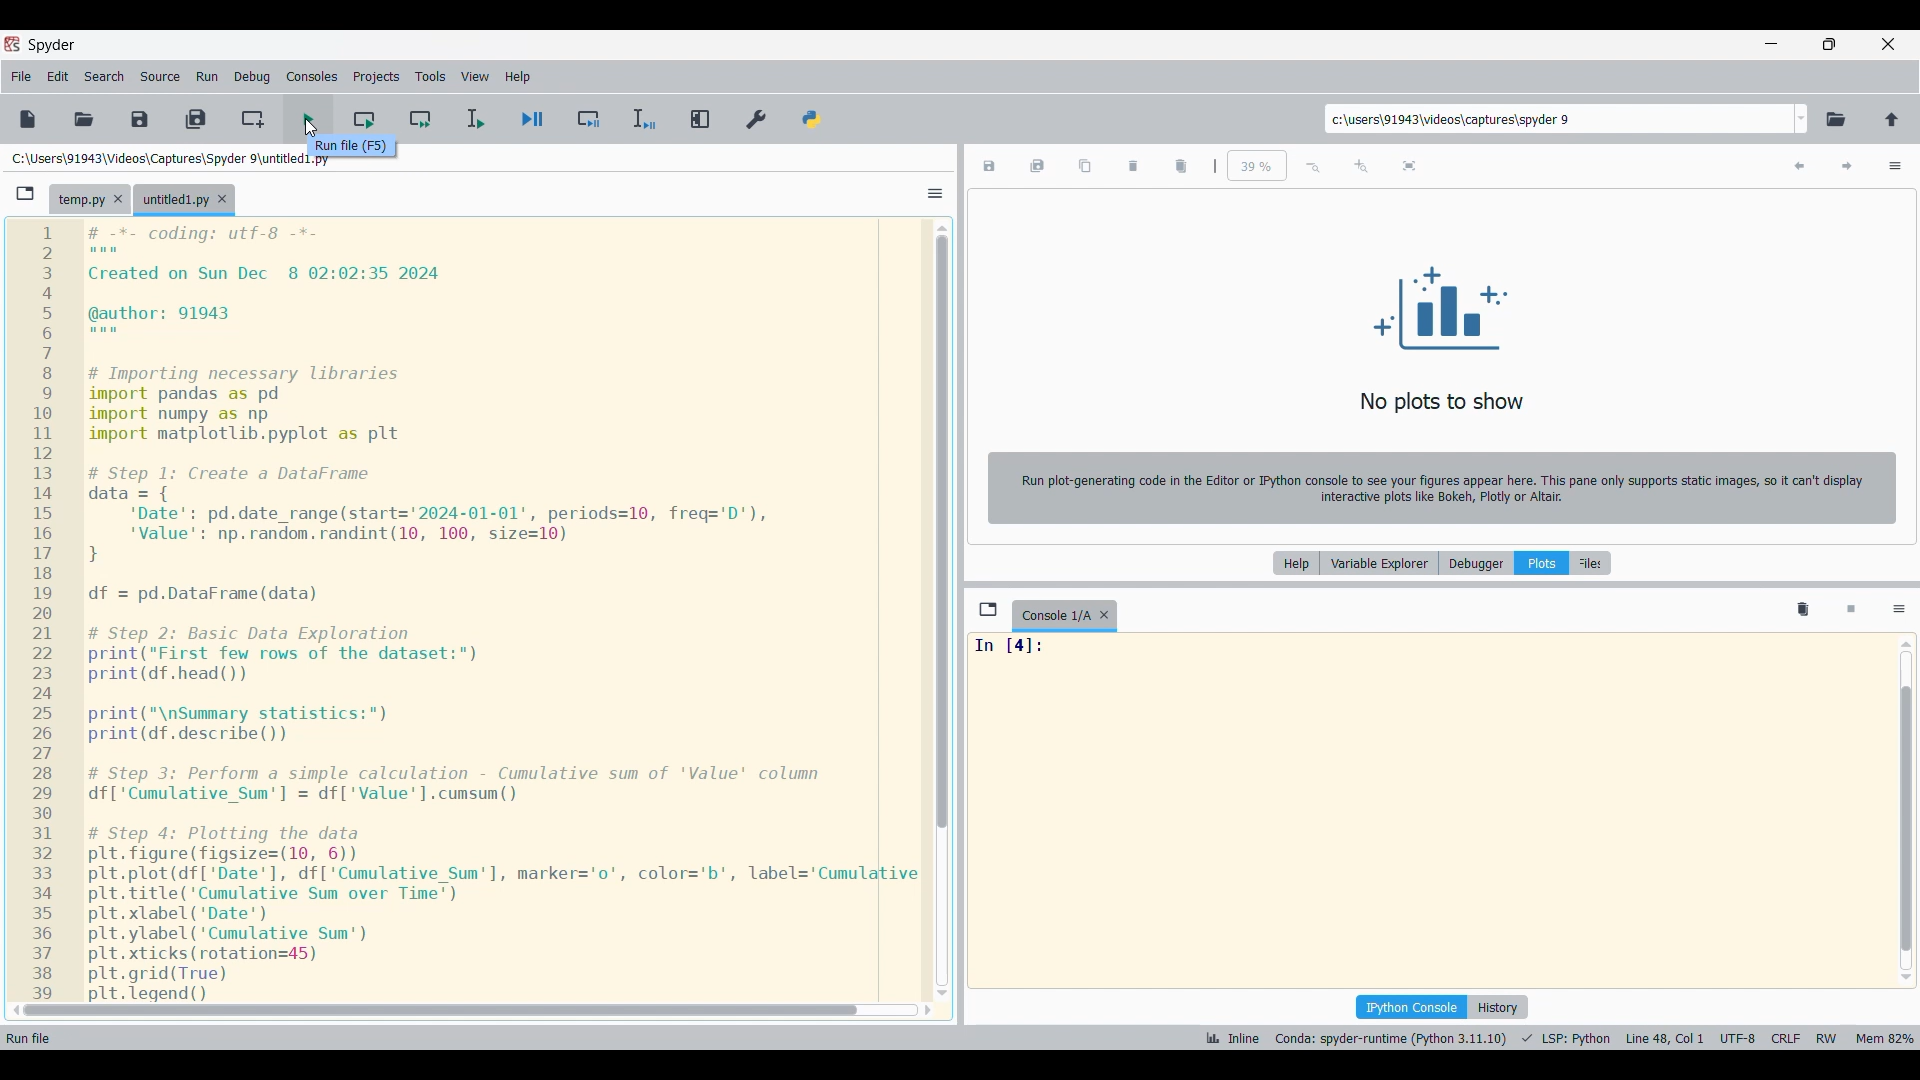 This screenshot has height=1080, width=1920. I want to click on Debugger, so click(1477, 563).